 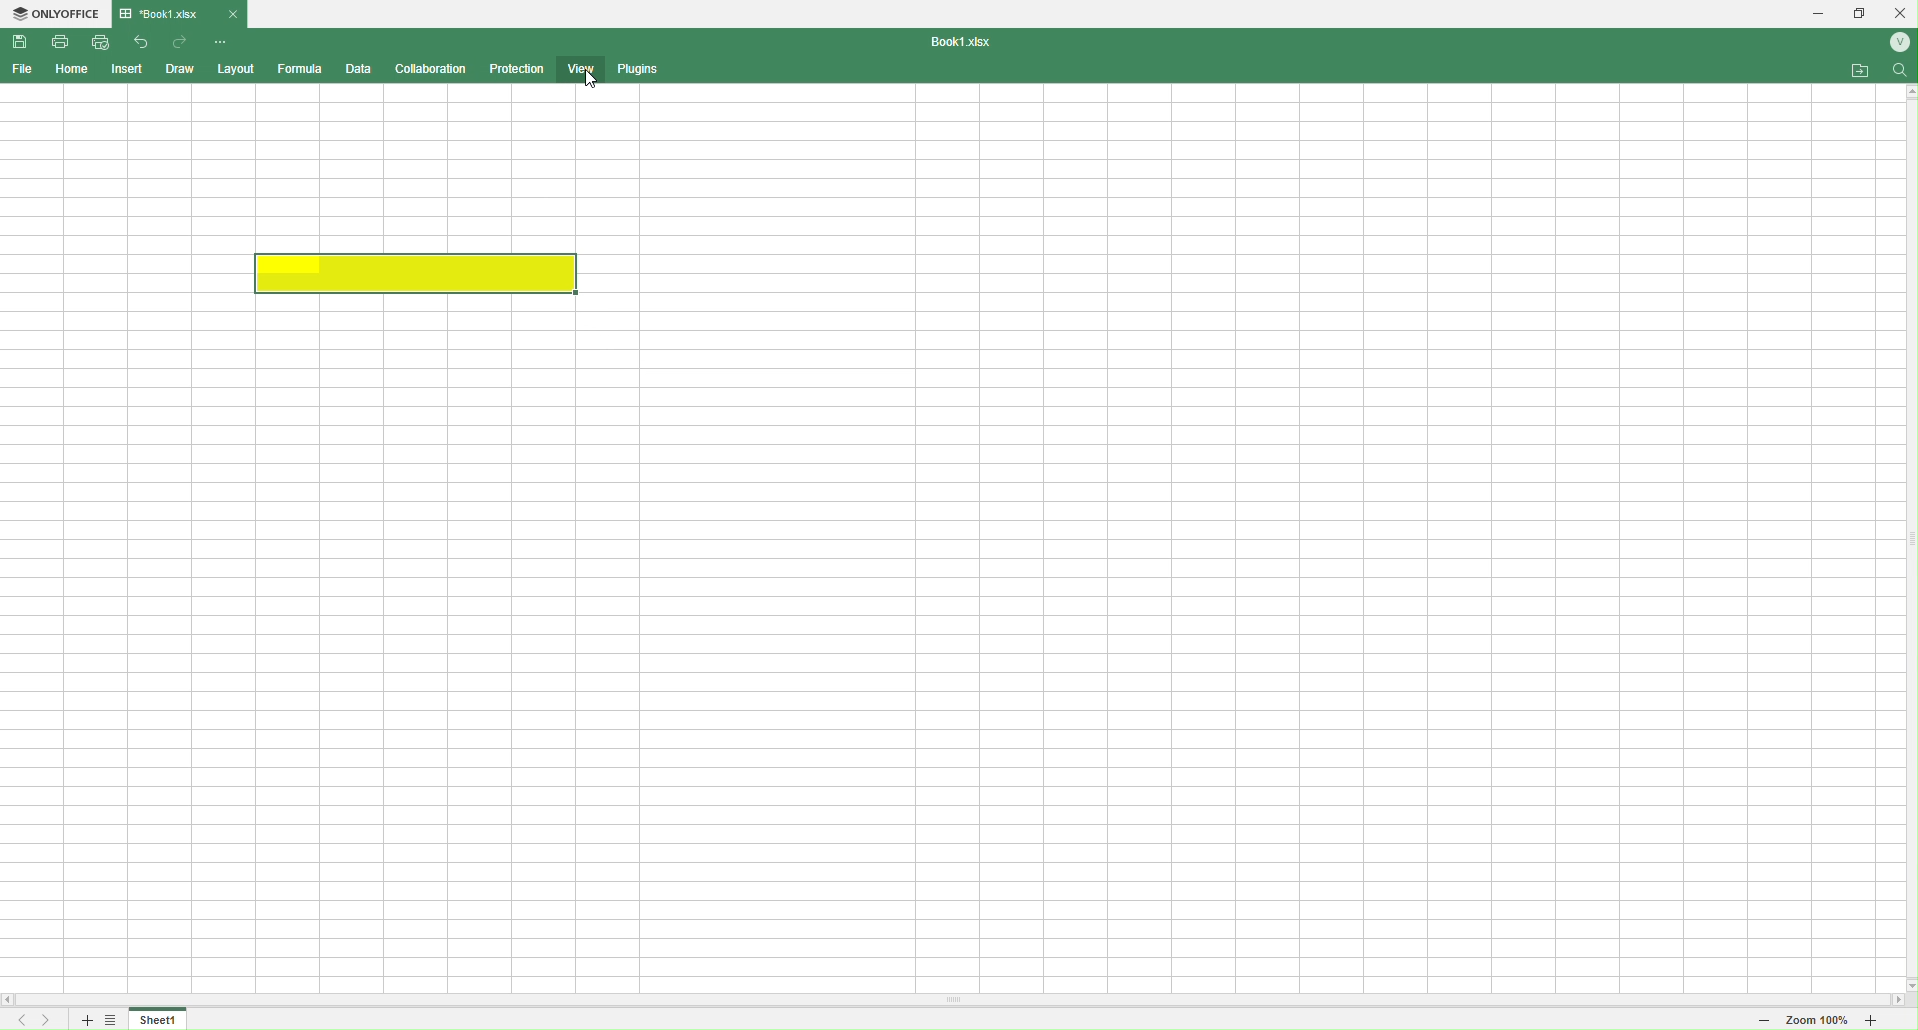 I want to click on Plugins, so click(x=640, y=68).